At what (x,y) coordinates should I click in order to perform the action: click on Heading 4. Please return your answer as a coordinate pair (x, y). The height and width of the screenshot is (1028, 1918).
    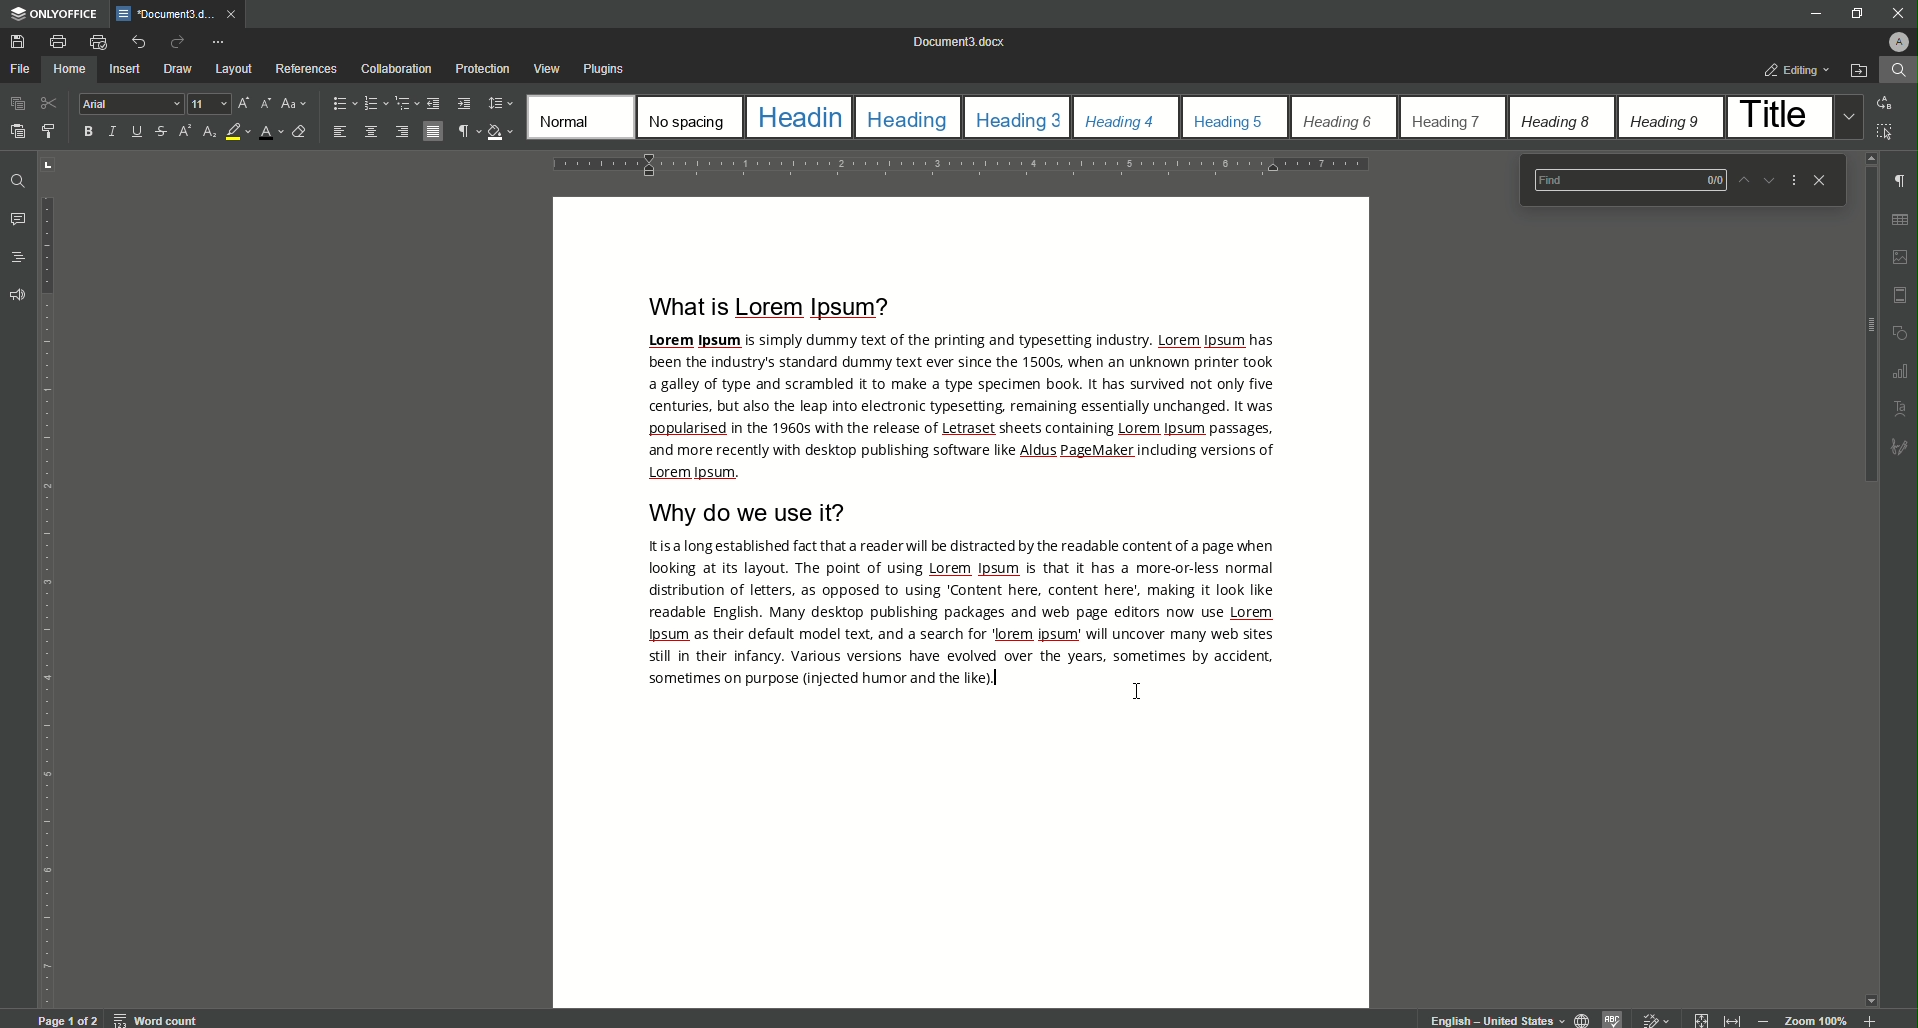
    Looking at the image, I should click on (1120, 119).